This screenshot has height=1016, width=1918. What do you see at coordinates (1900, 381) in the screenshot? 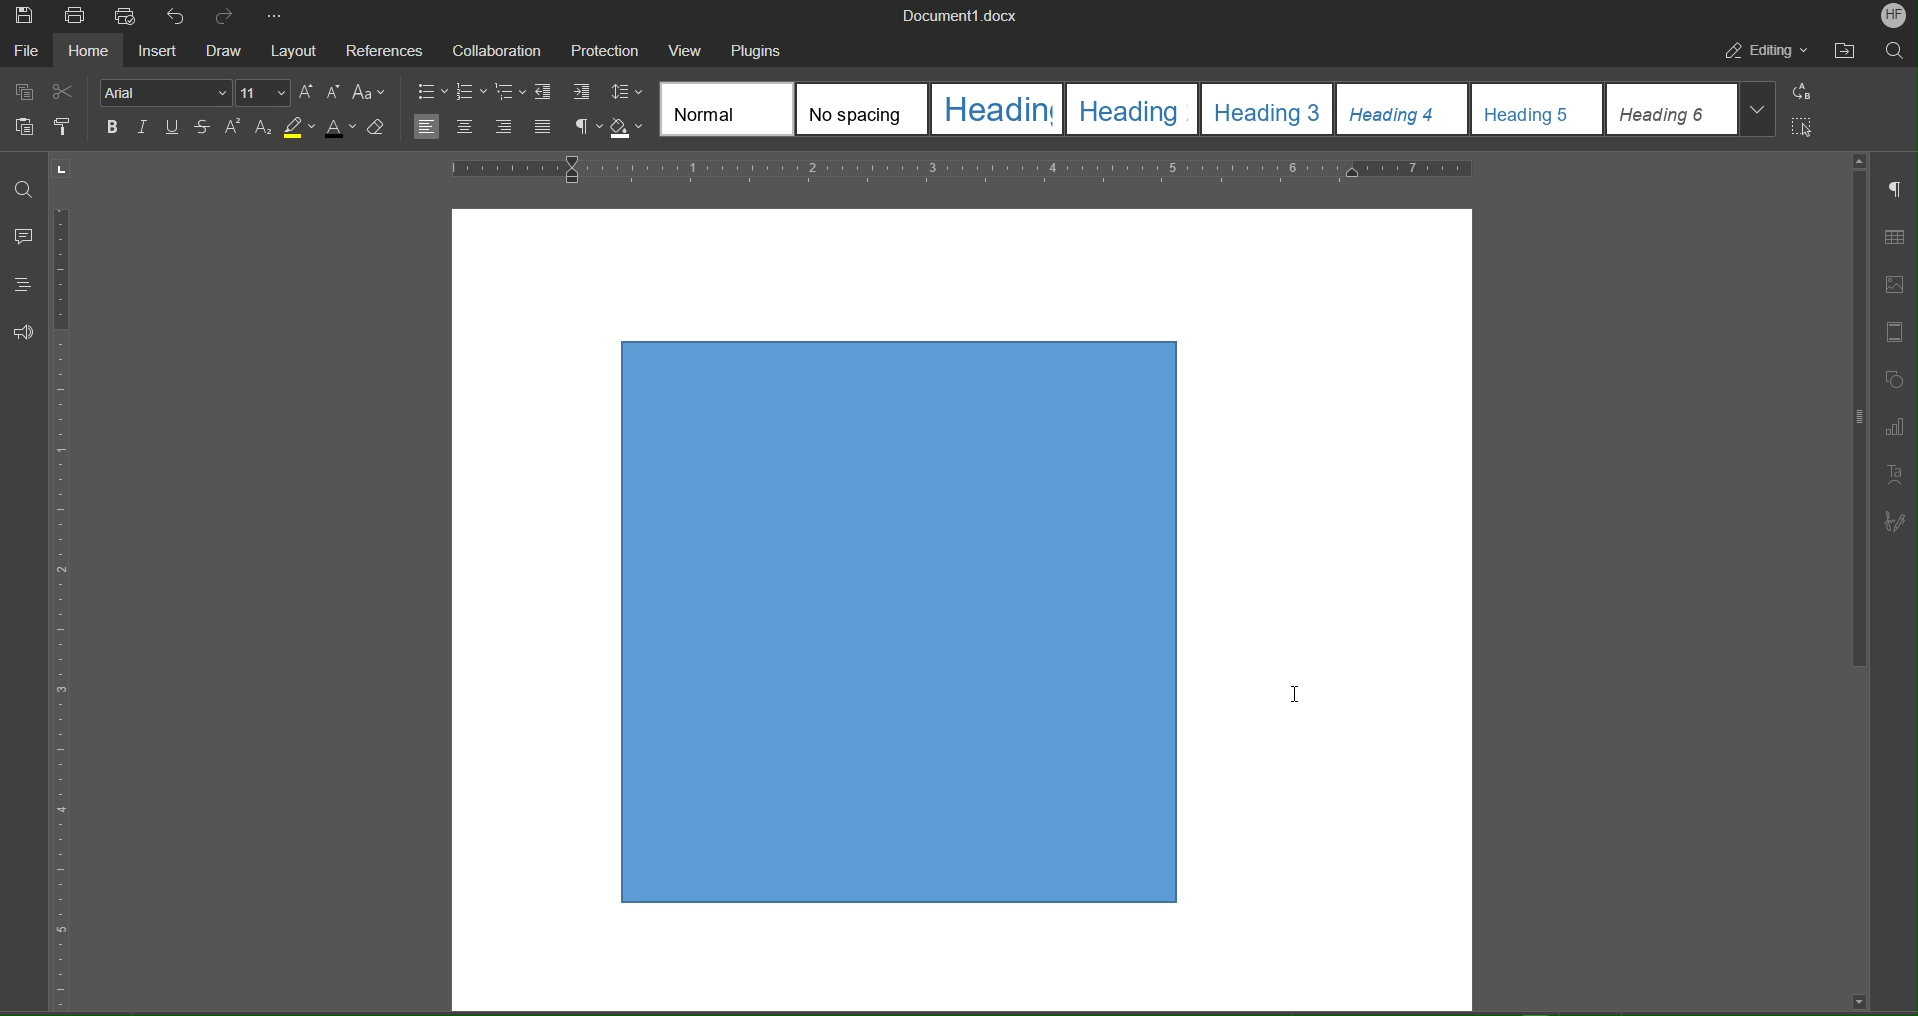
I see `Shape Settings` at bounding box center [1900, 381].